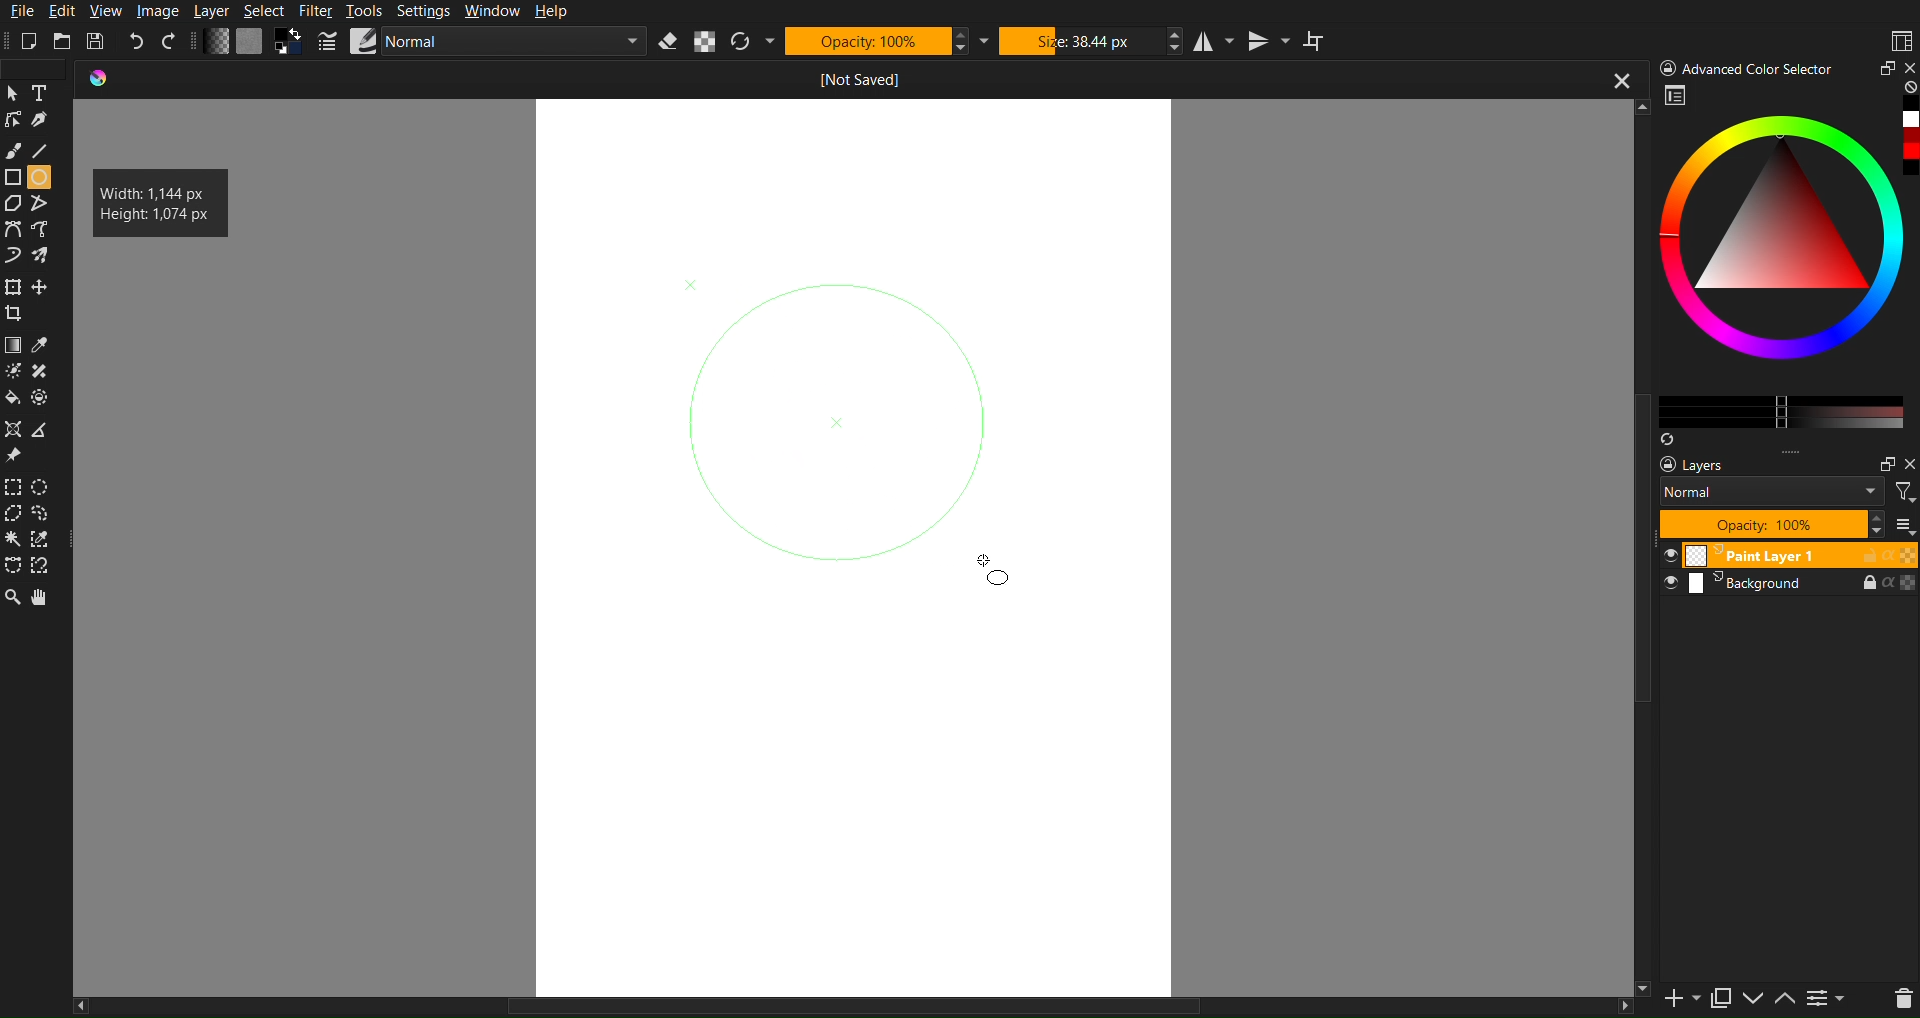  I want to click on Redo, so click(169, 40).